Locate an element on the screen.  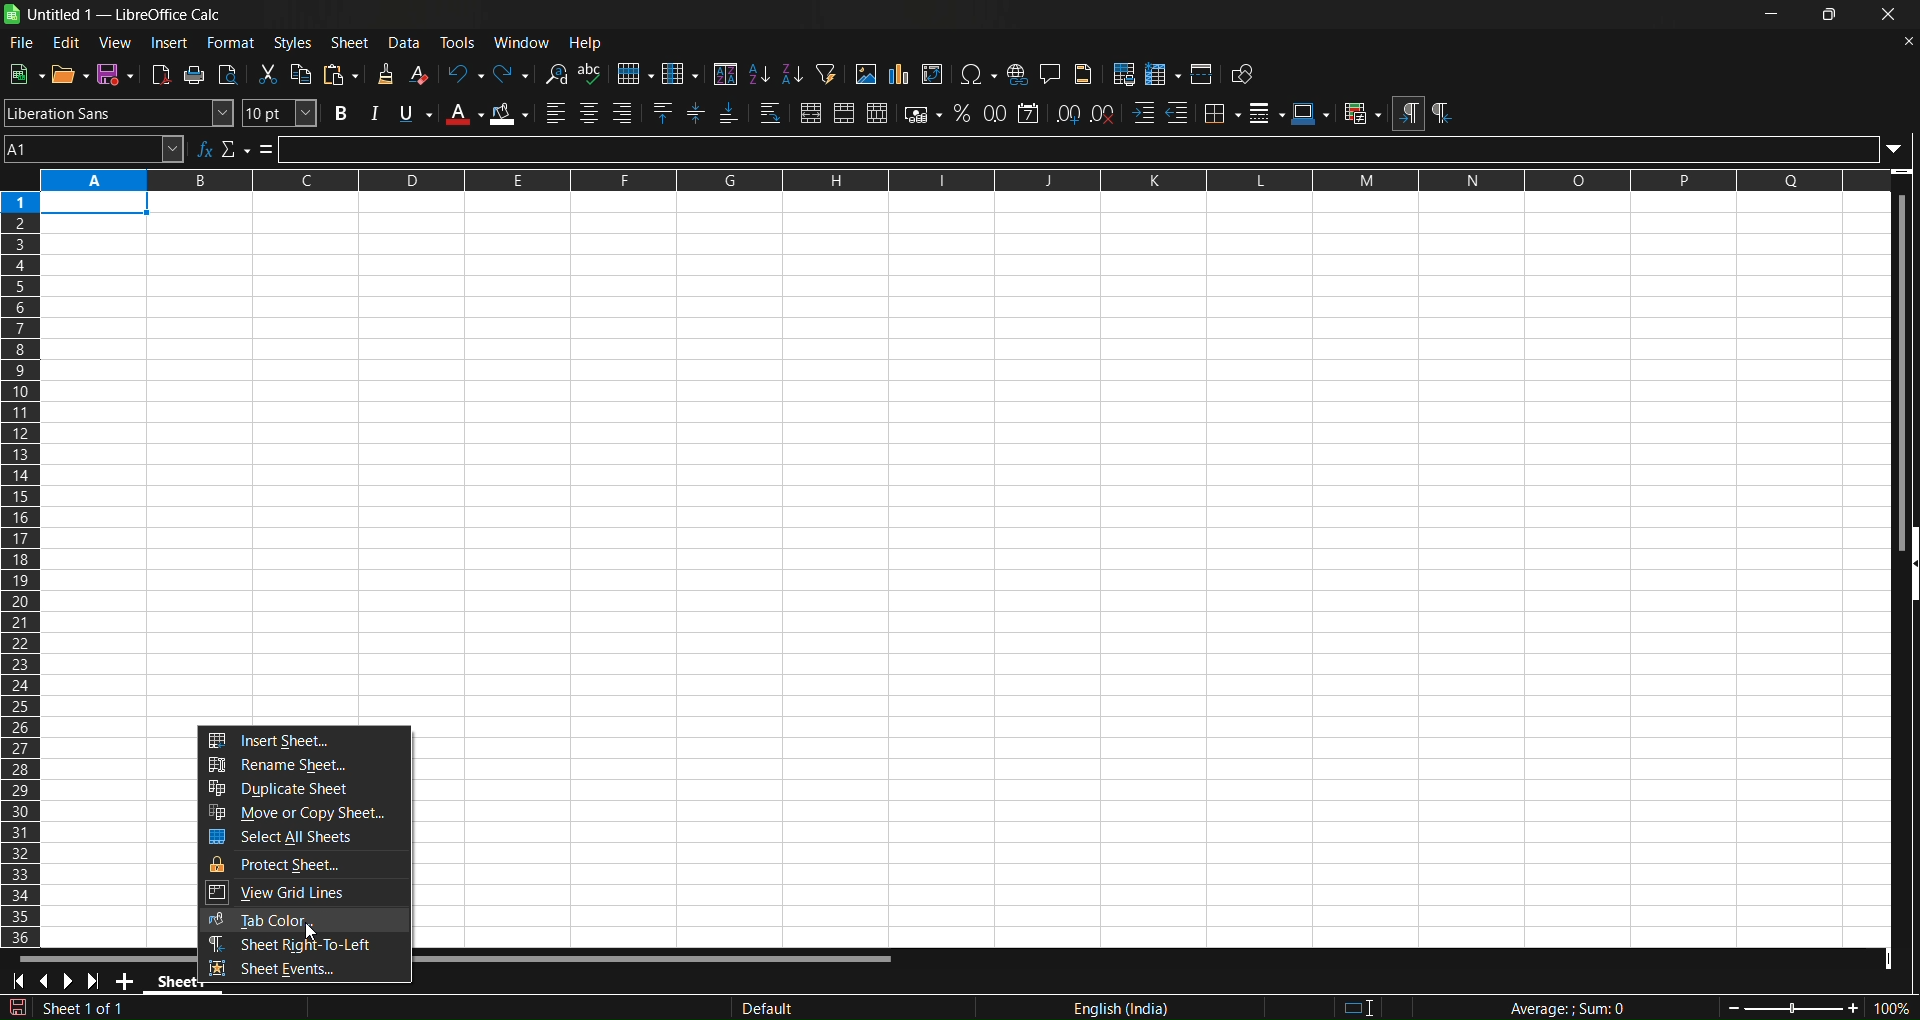
help is located at coordinates (590, 43).